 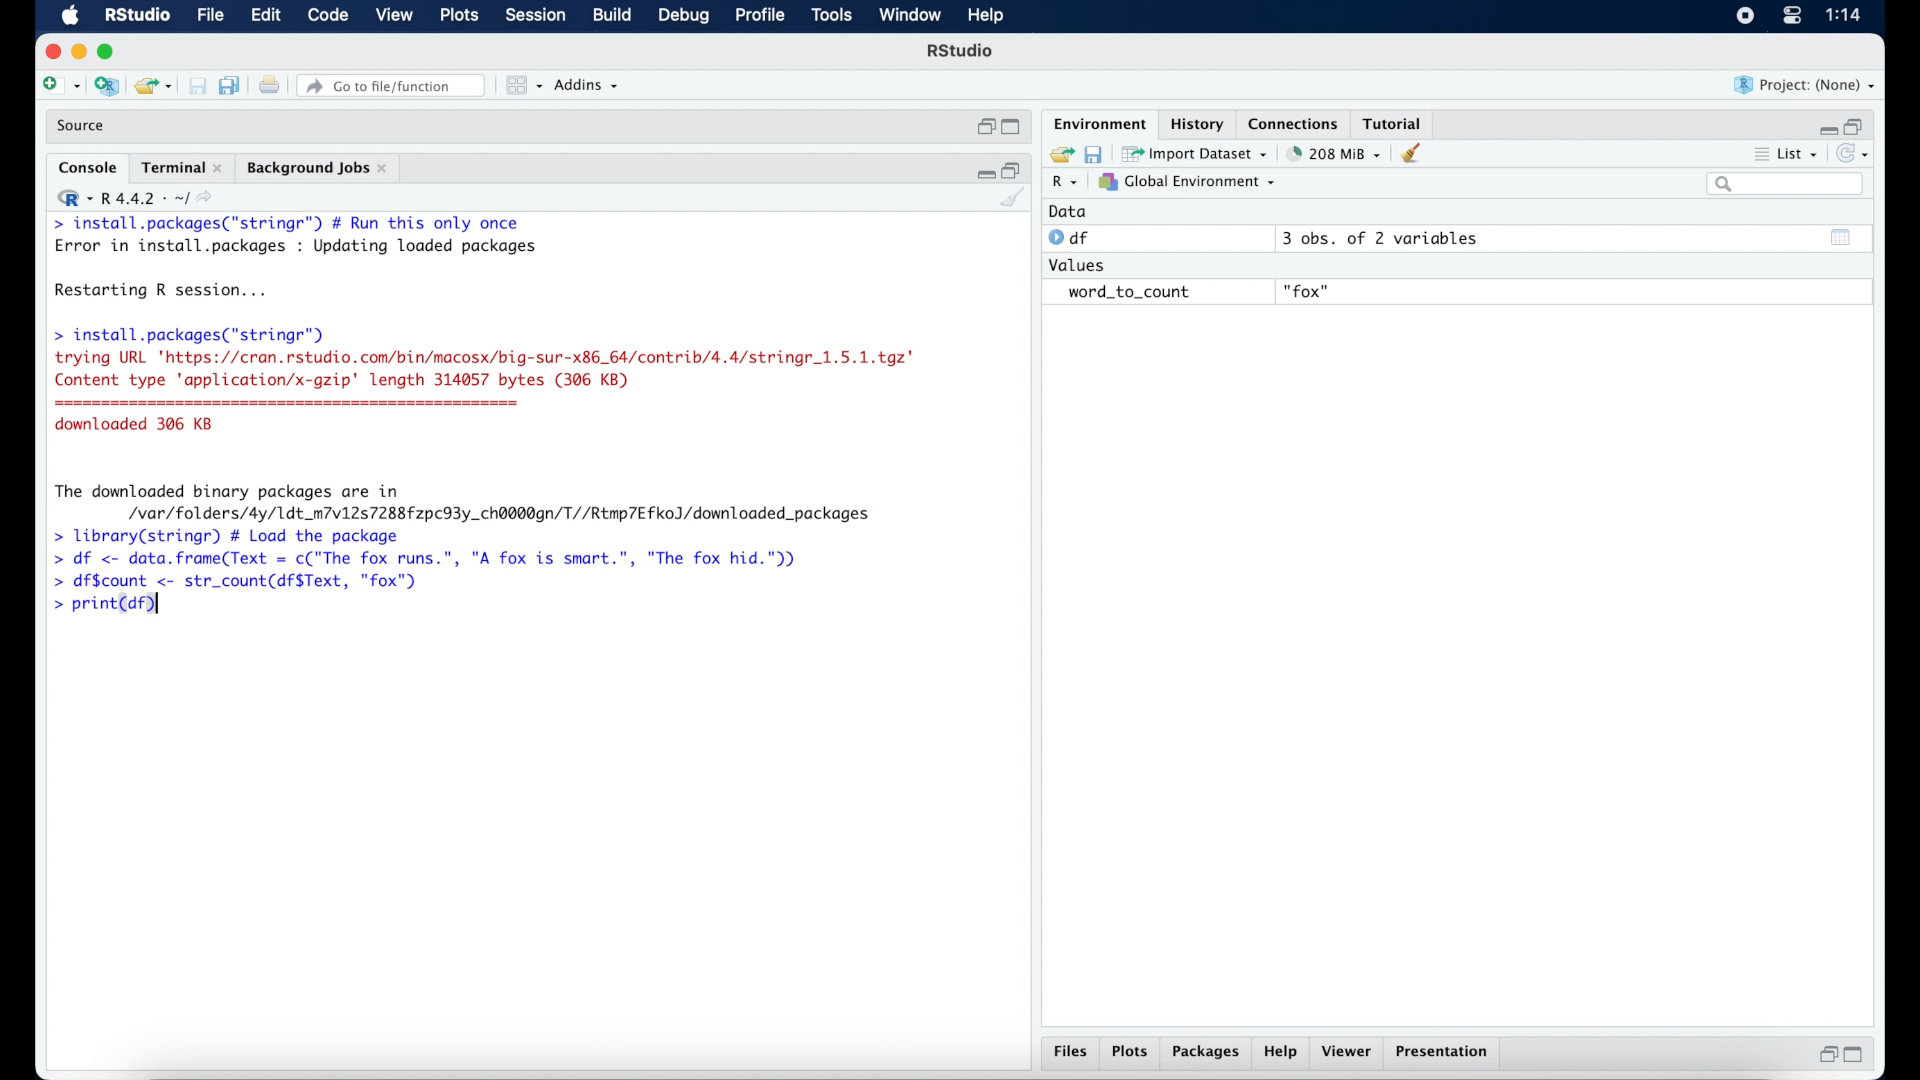 I want to click on R 4.4.2, so click(x=134, y=198).